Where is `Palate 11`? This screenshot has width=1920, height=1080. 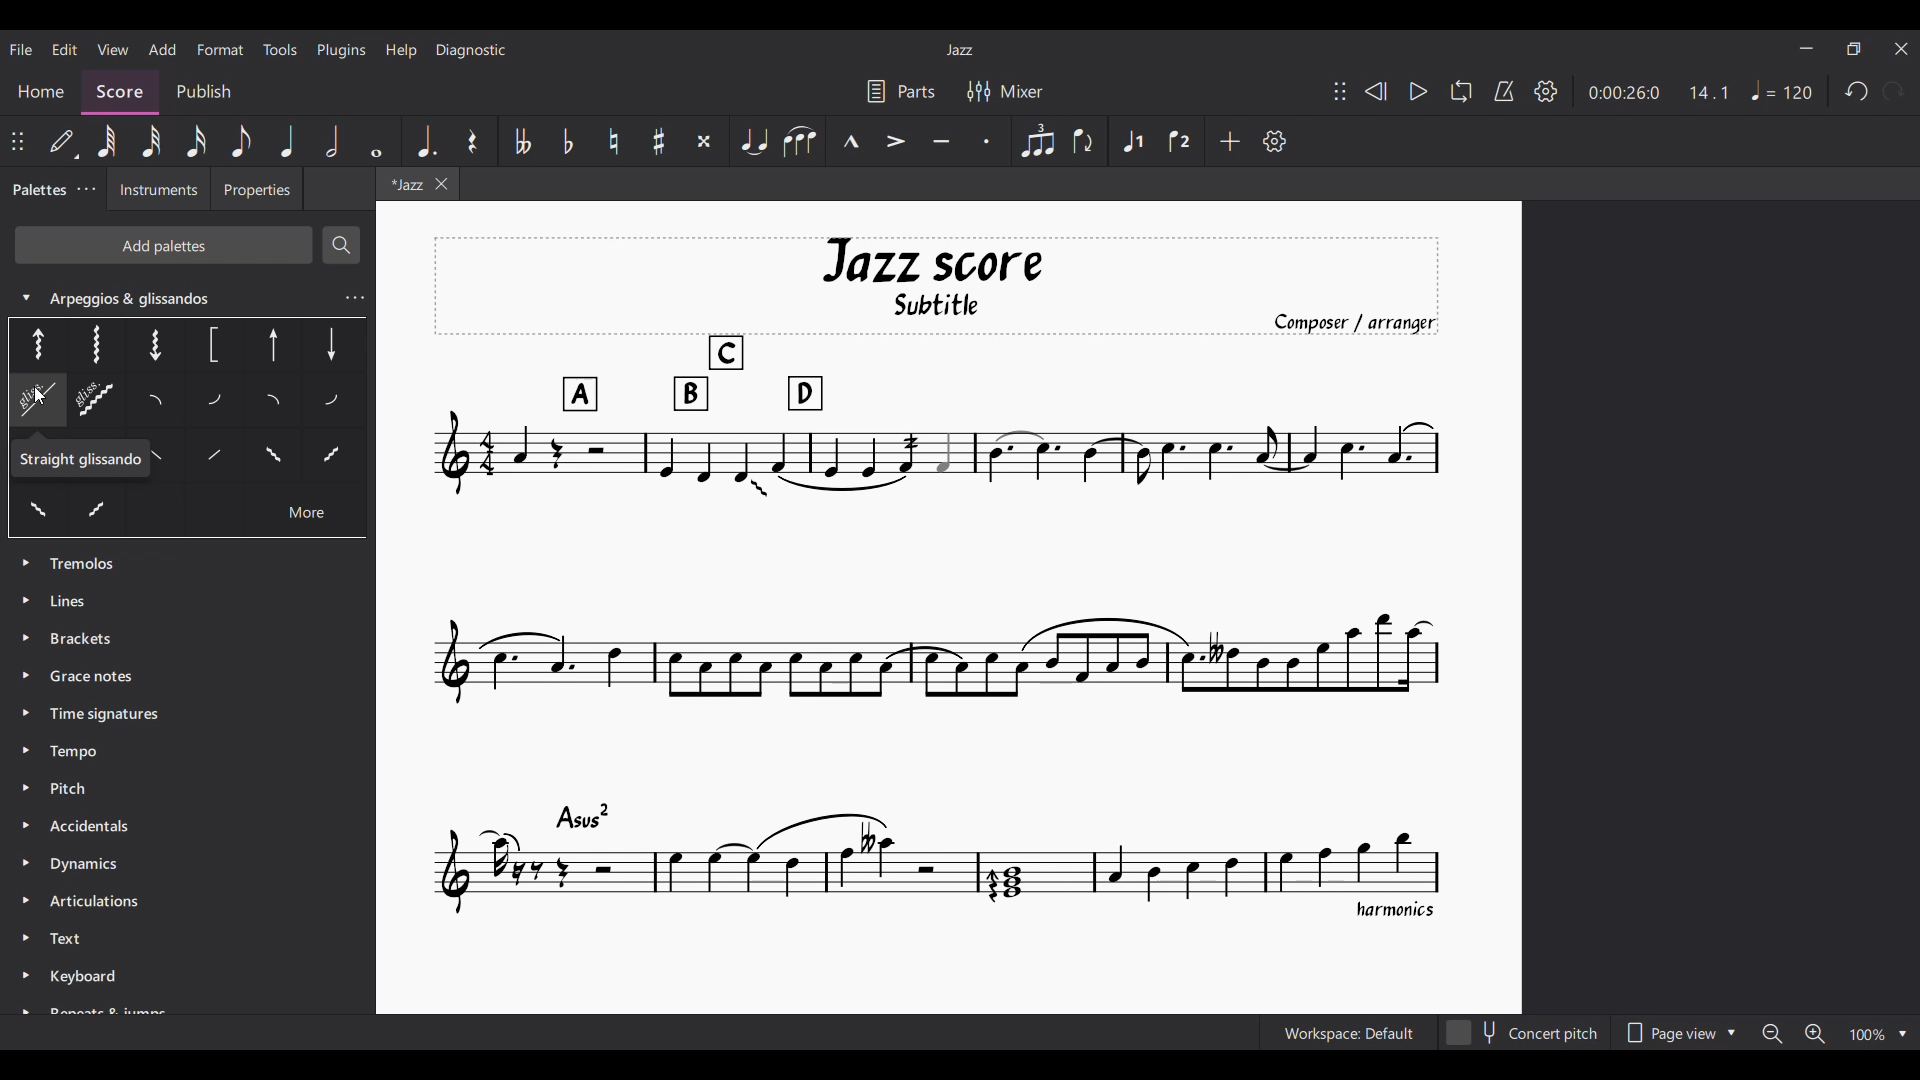 Palate 11 is located at coordinates (276, 403).